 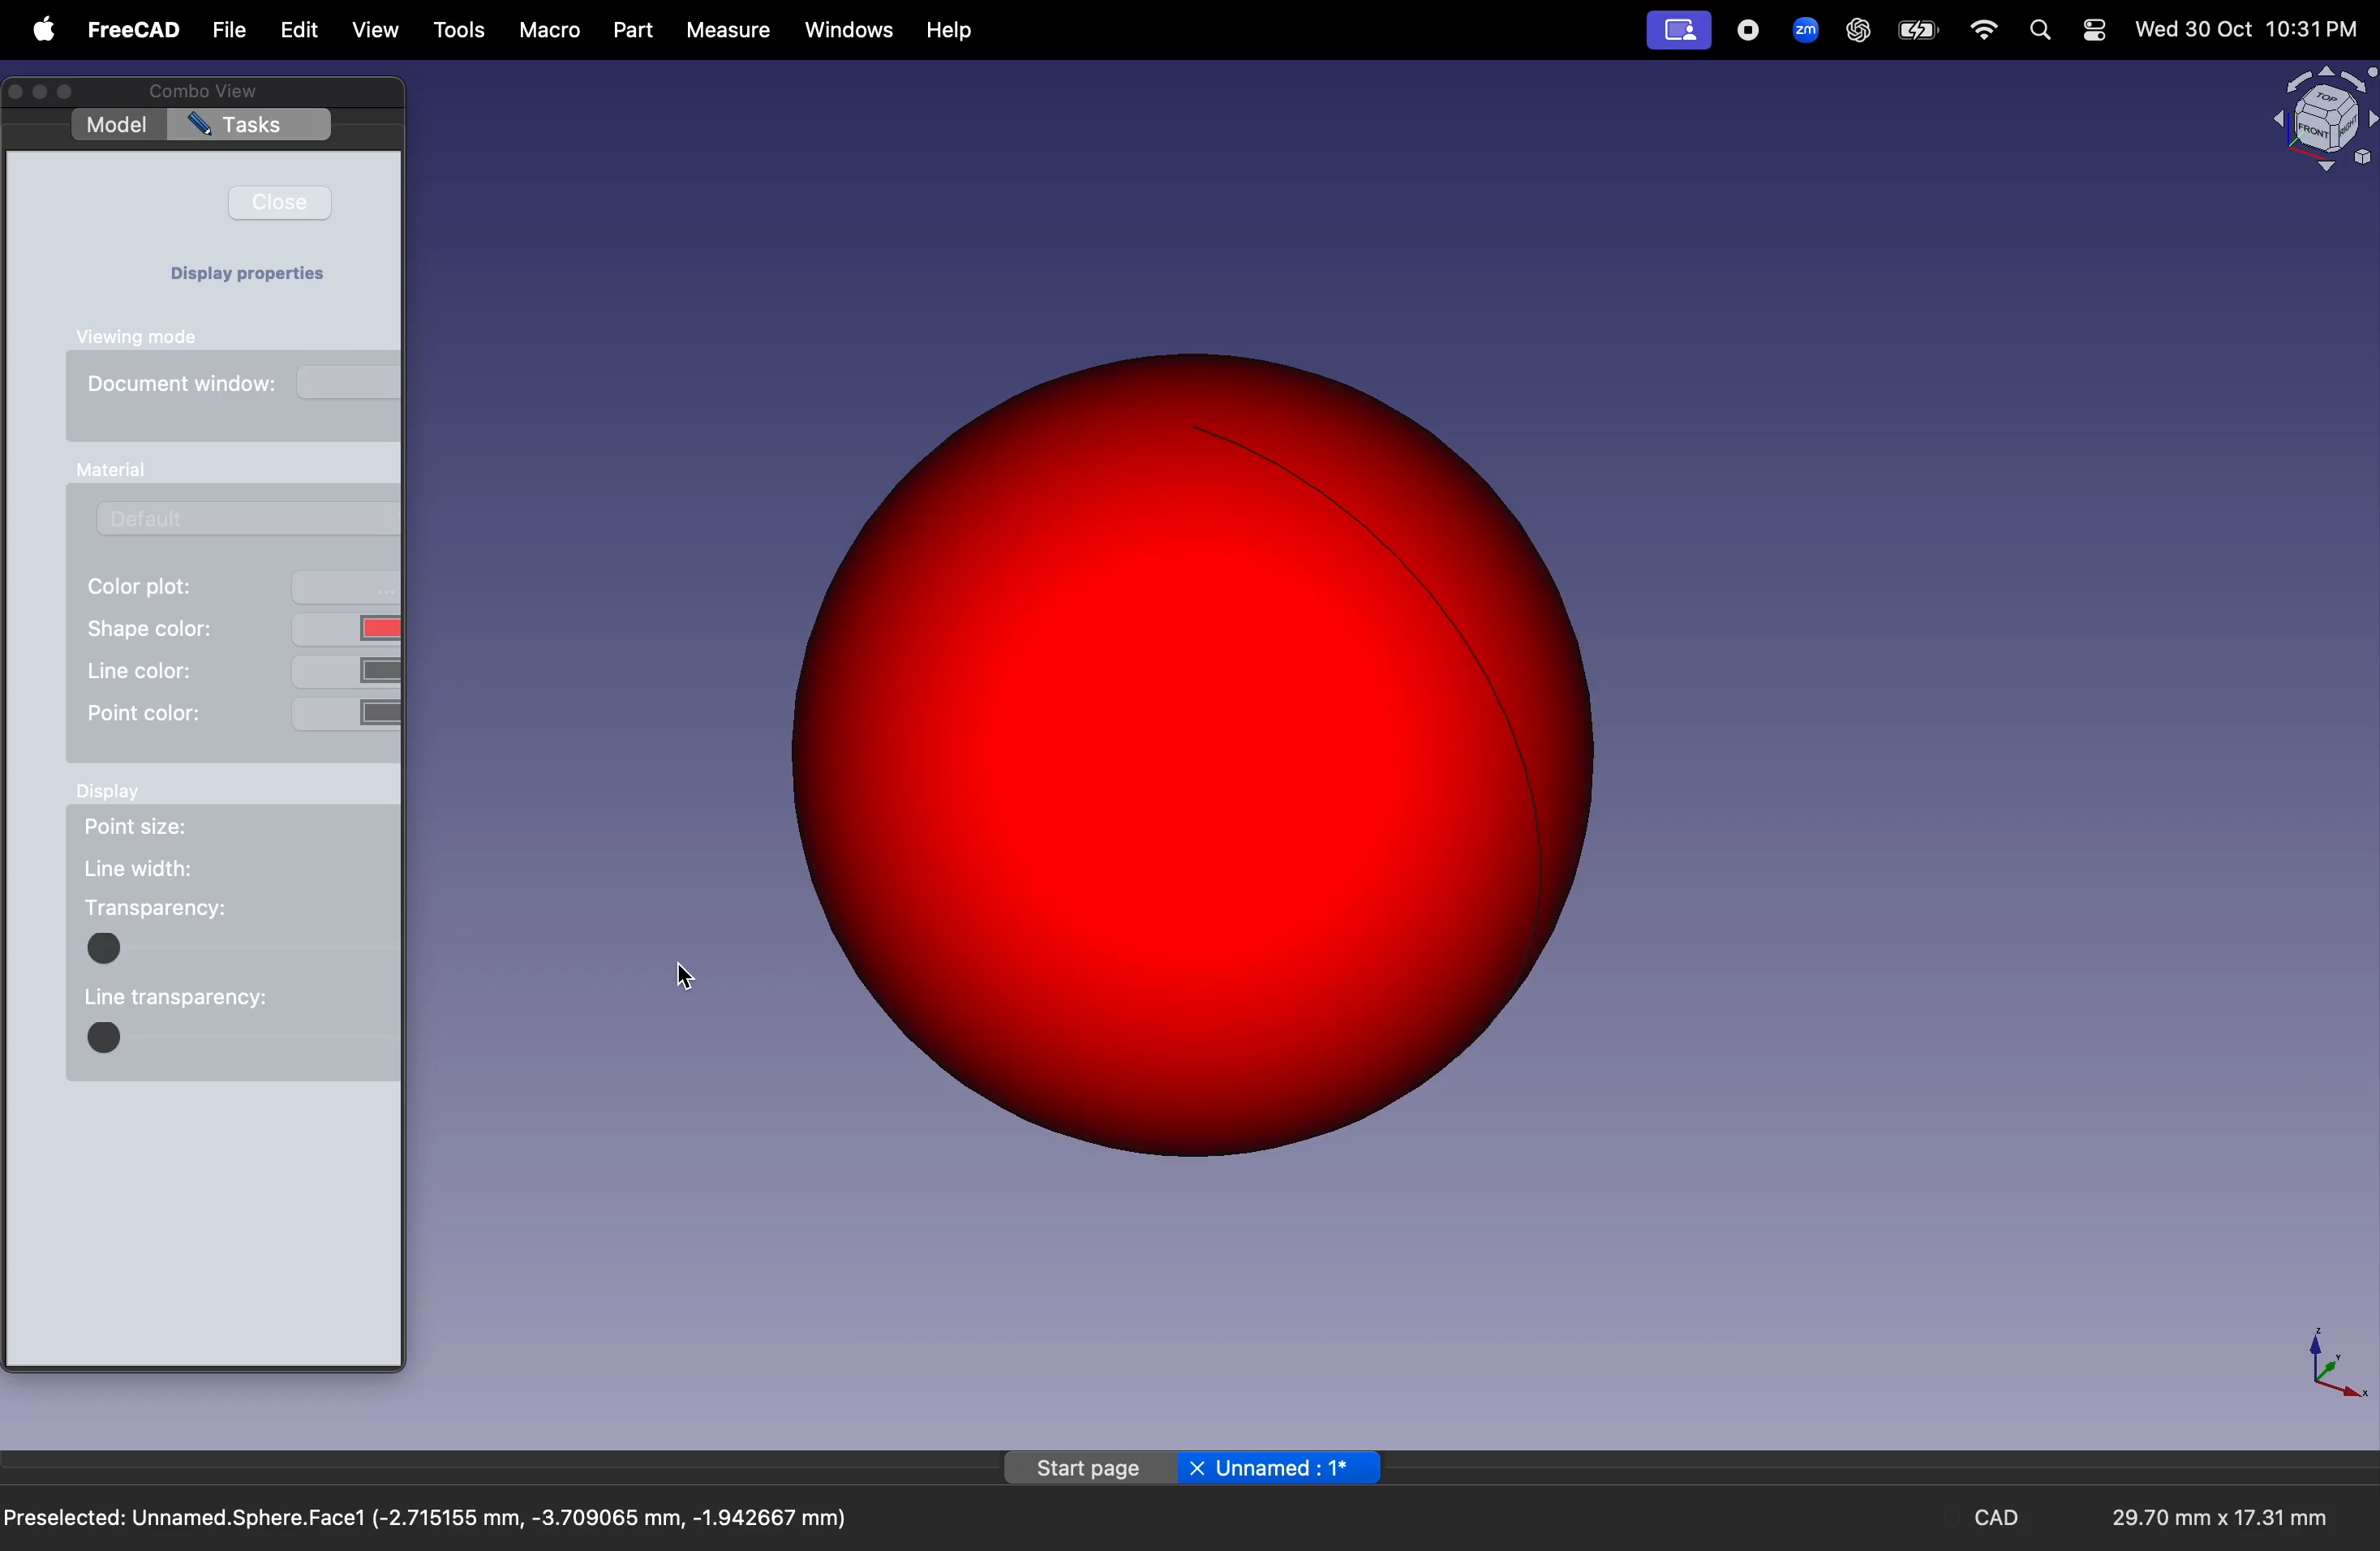 What do you see at coordinates (1750, 29) in the screenshot?
I see `record` at bounding box center [1750, 29].